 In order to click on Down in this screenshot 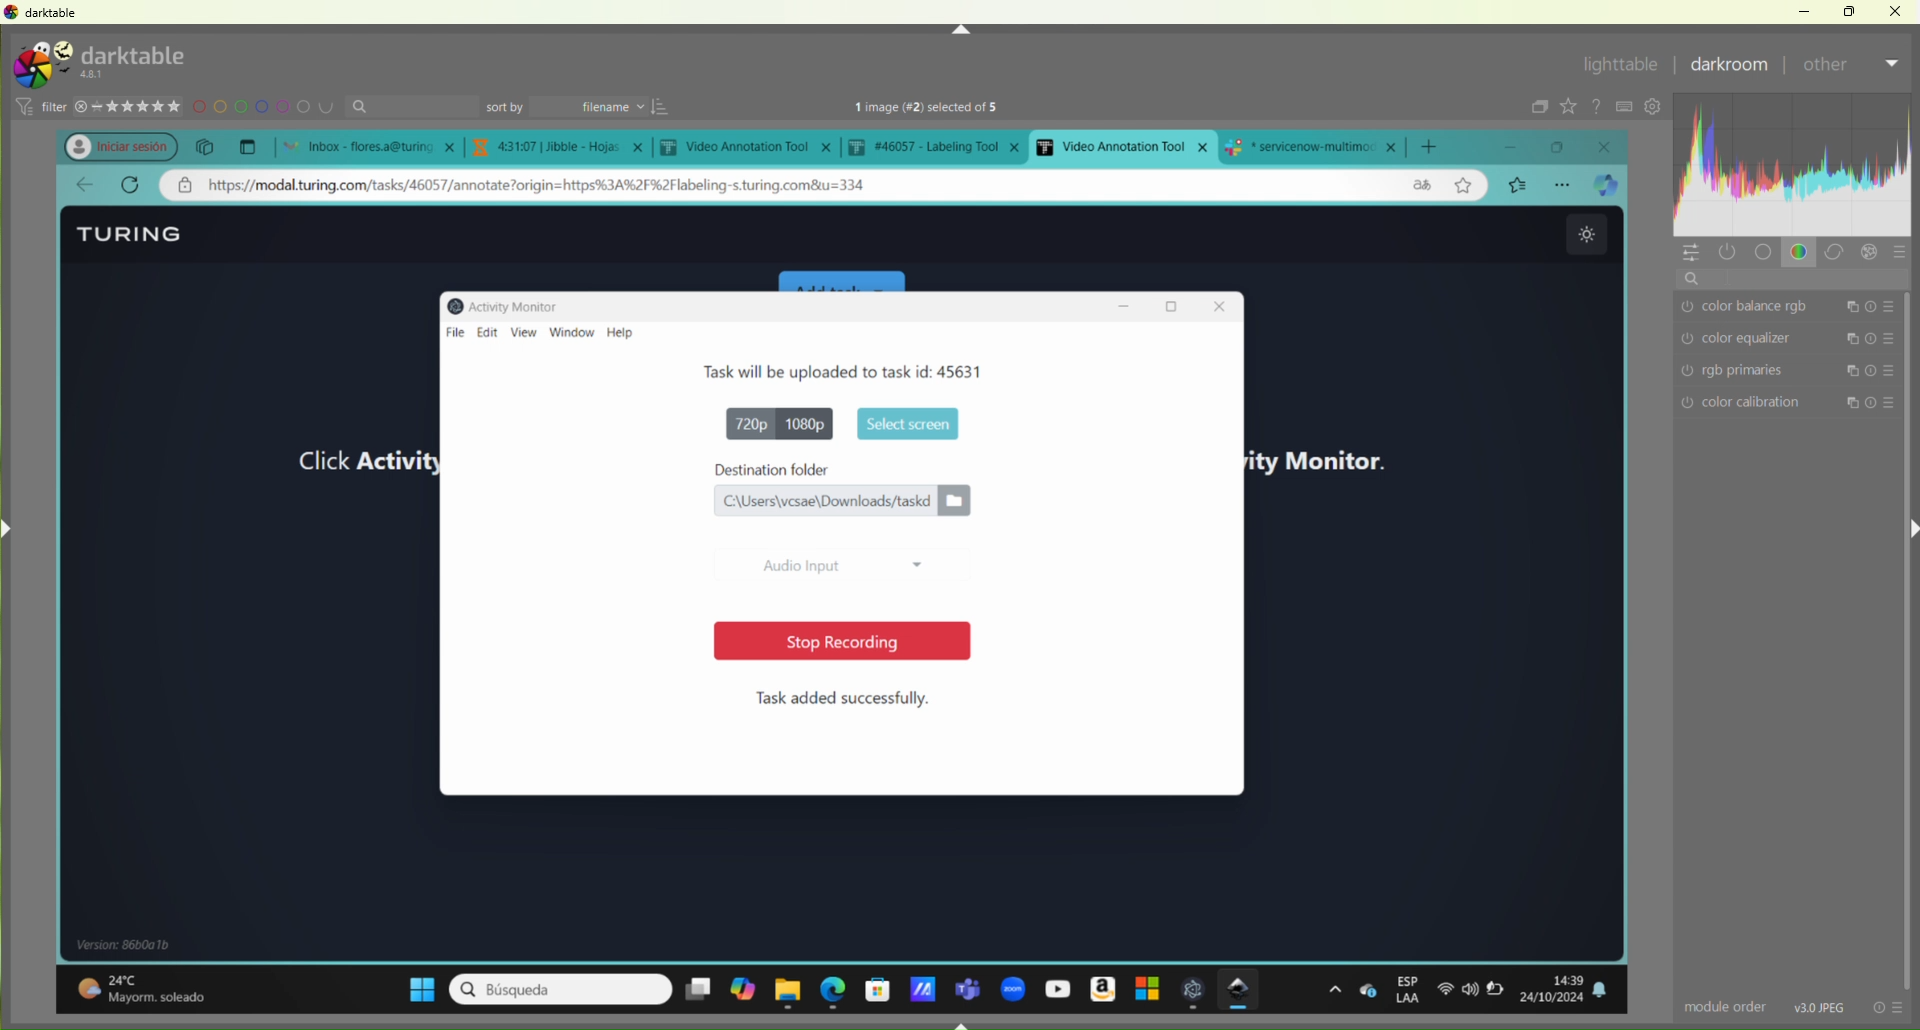, I will do `click(963, 1023)`.